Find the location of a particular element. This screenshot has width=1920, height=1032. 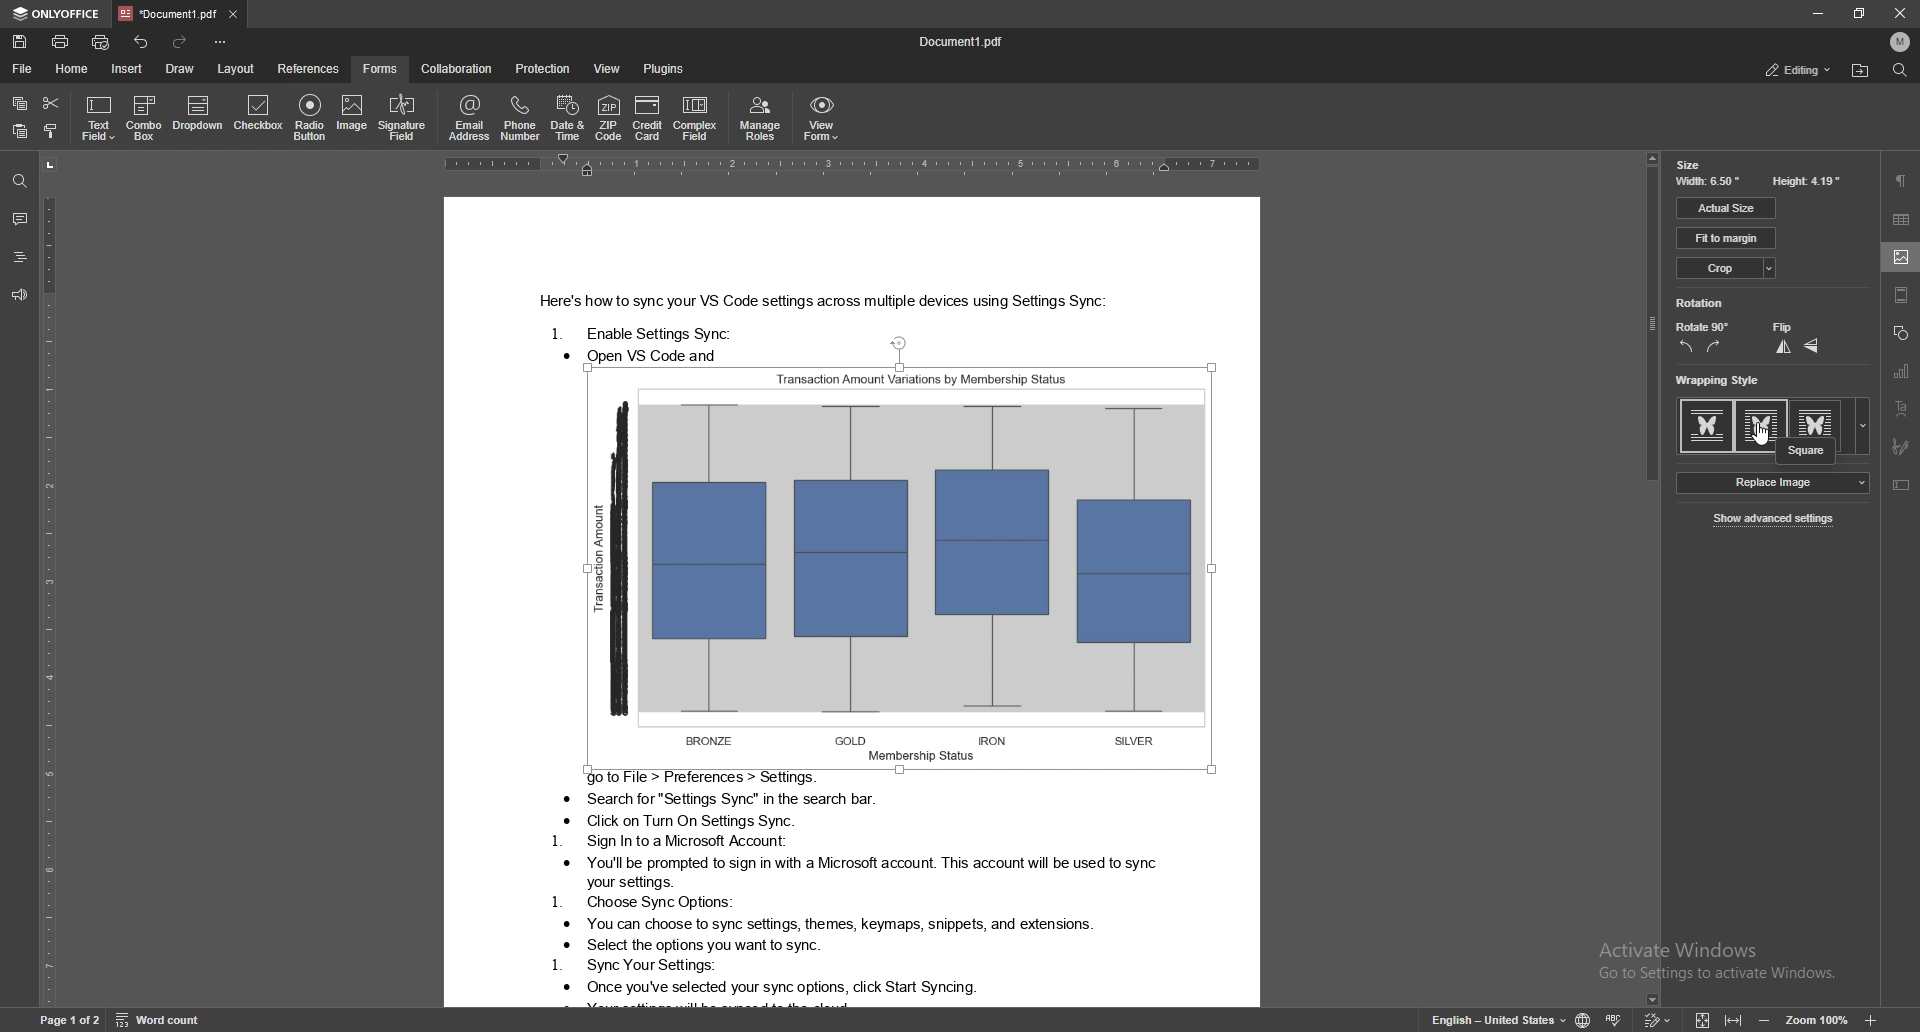

cut is located at coordinates (52, 102).